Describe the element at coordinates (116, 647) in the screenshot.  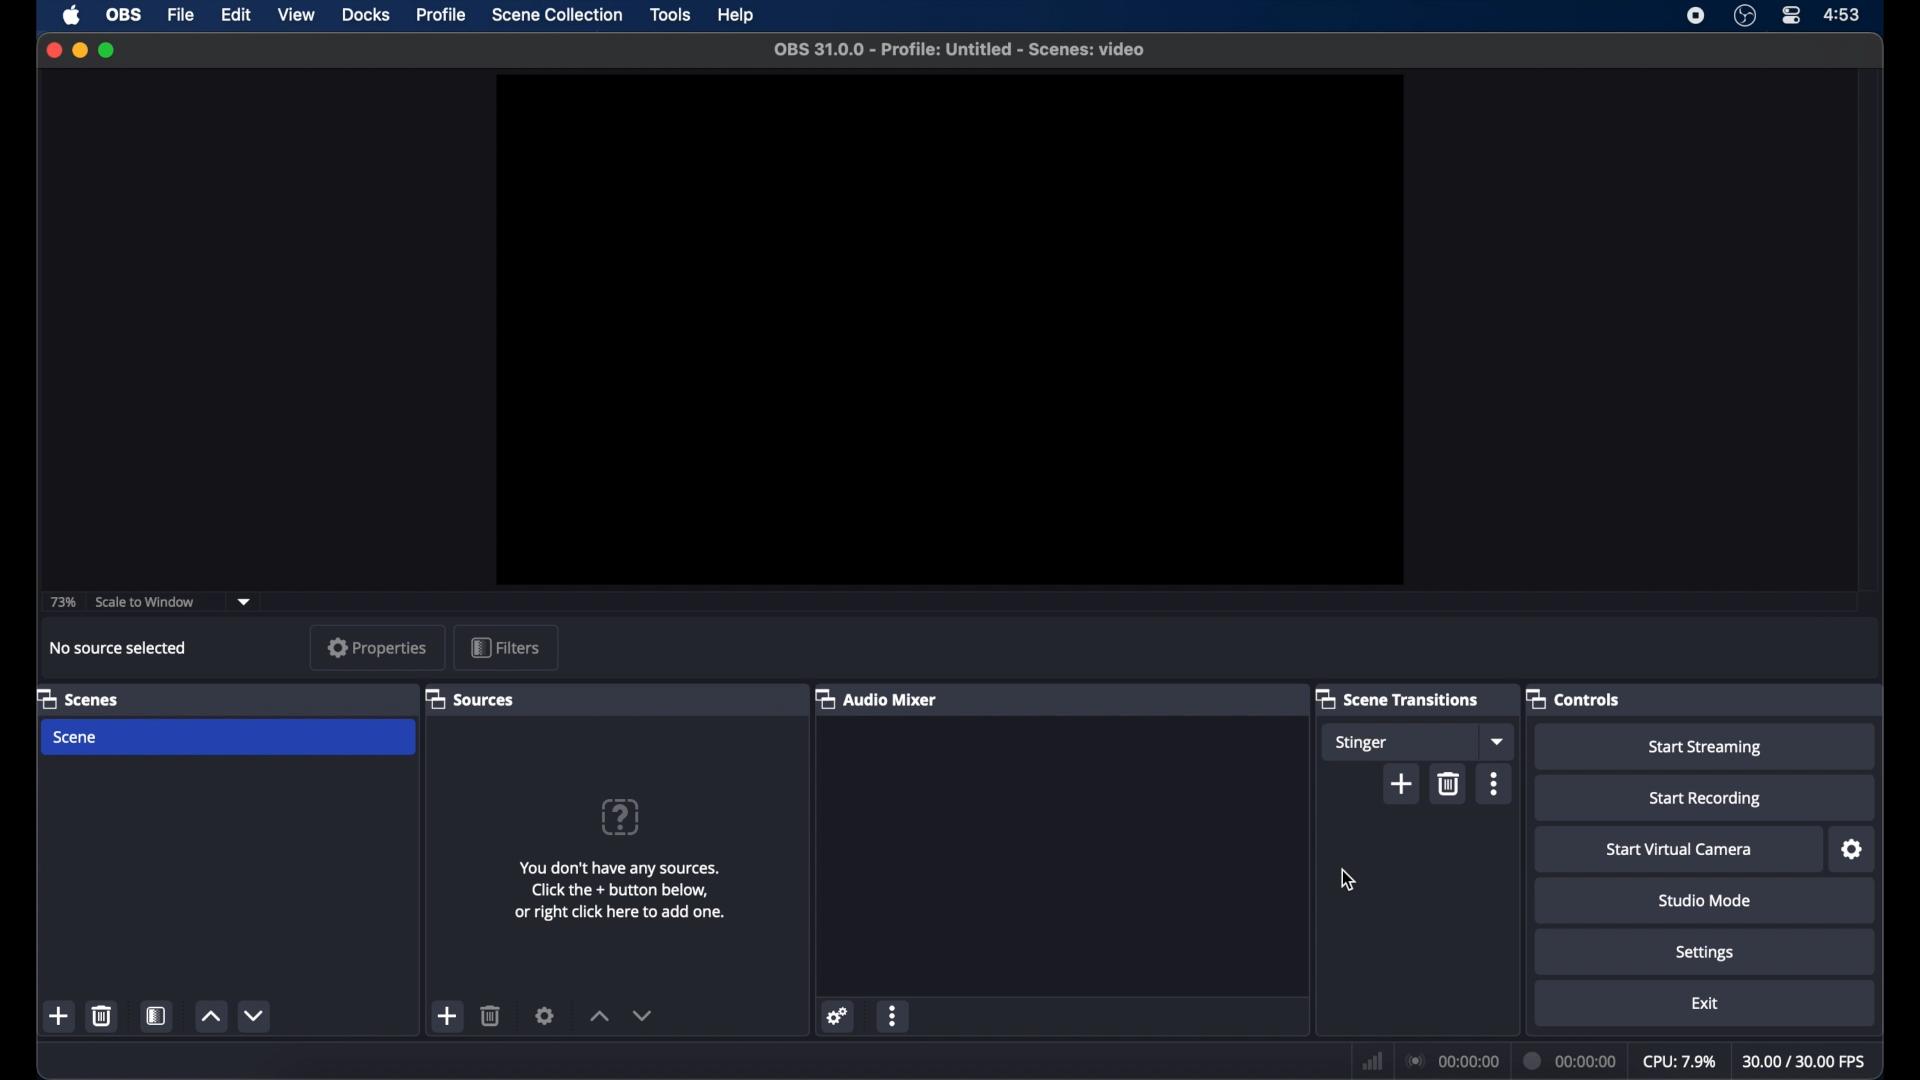
I see `no source selected` at that location.